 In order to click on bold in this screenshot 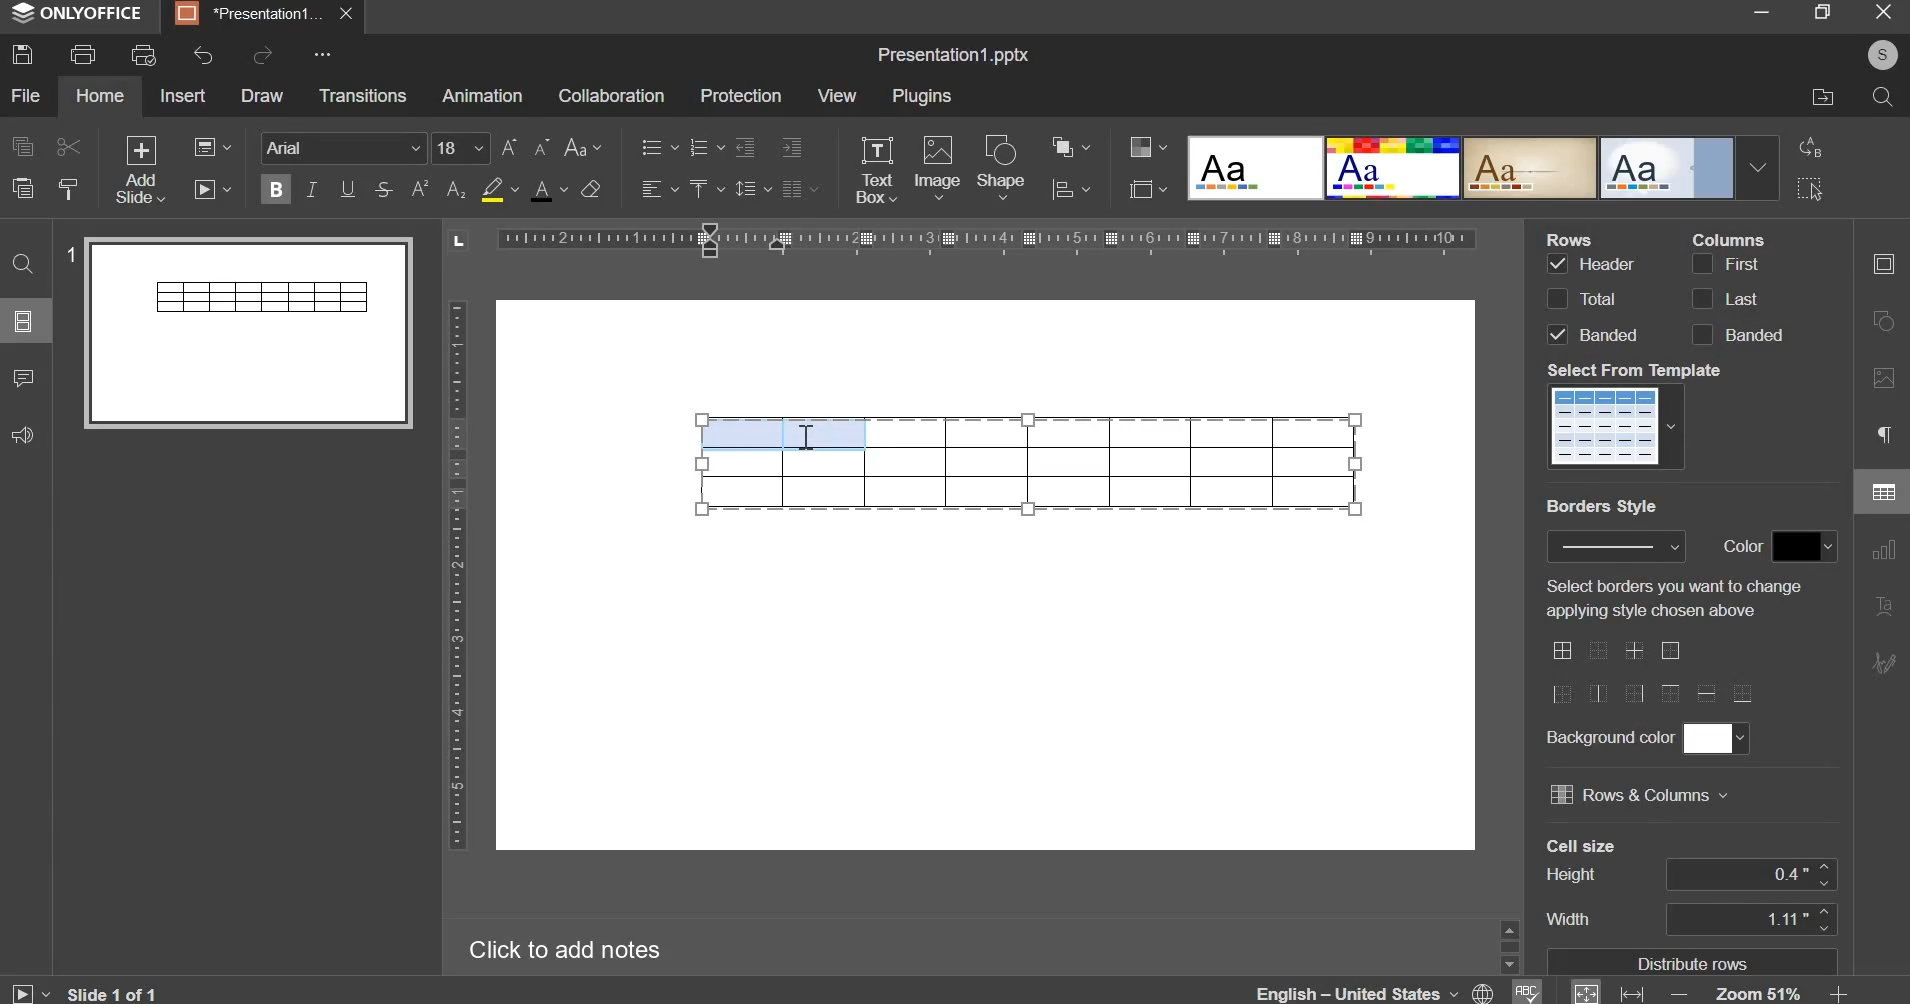, I will do `click(276, 186)`.